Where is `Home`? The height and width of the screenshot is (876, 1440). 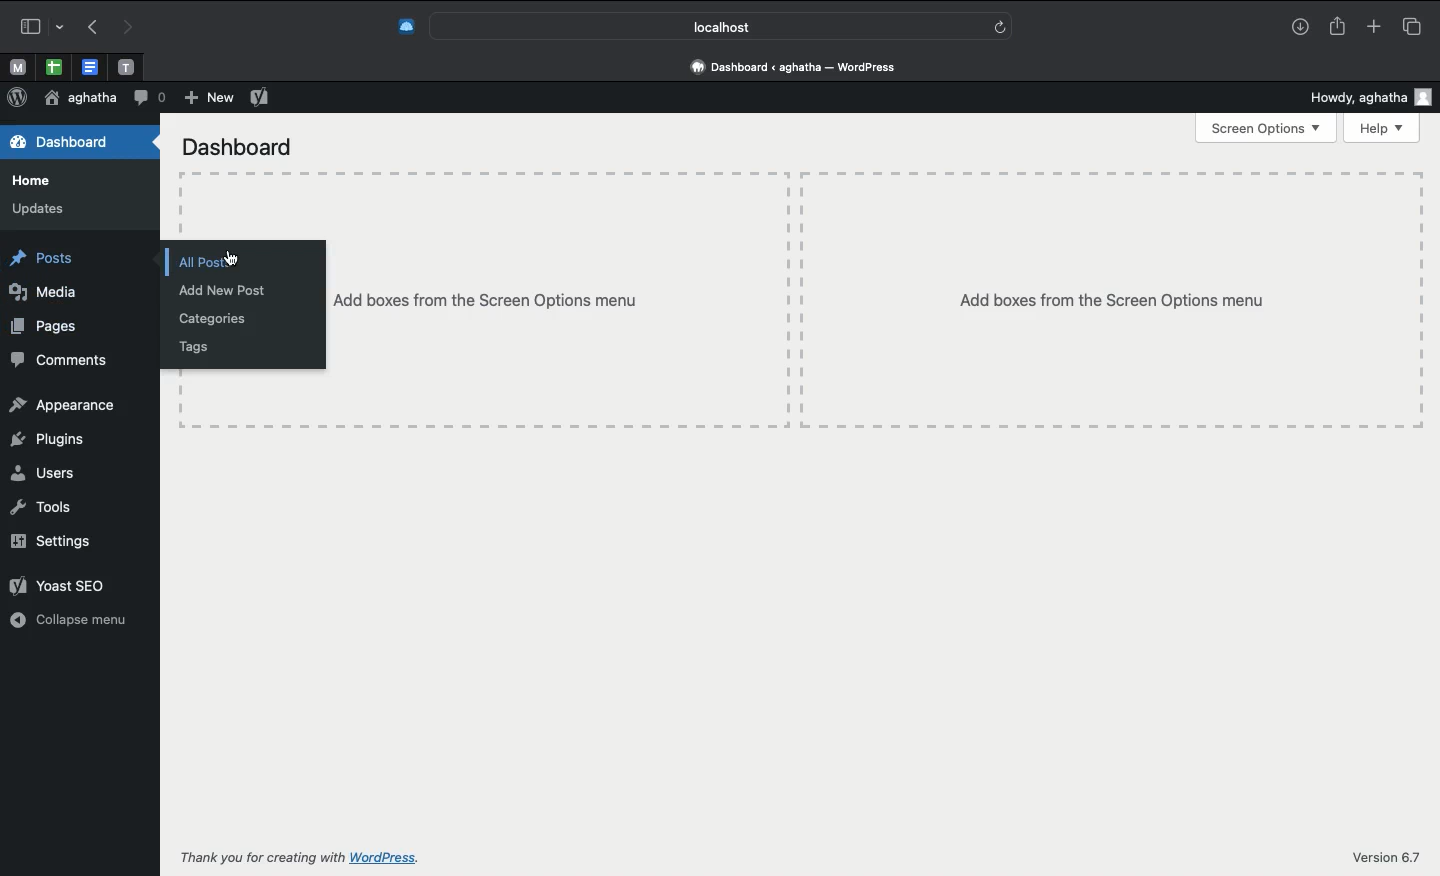 Home is located at coordinates (40, 181).